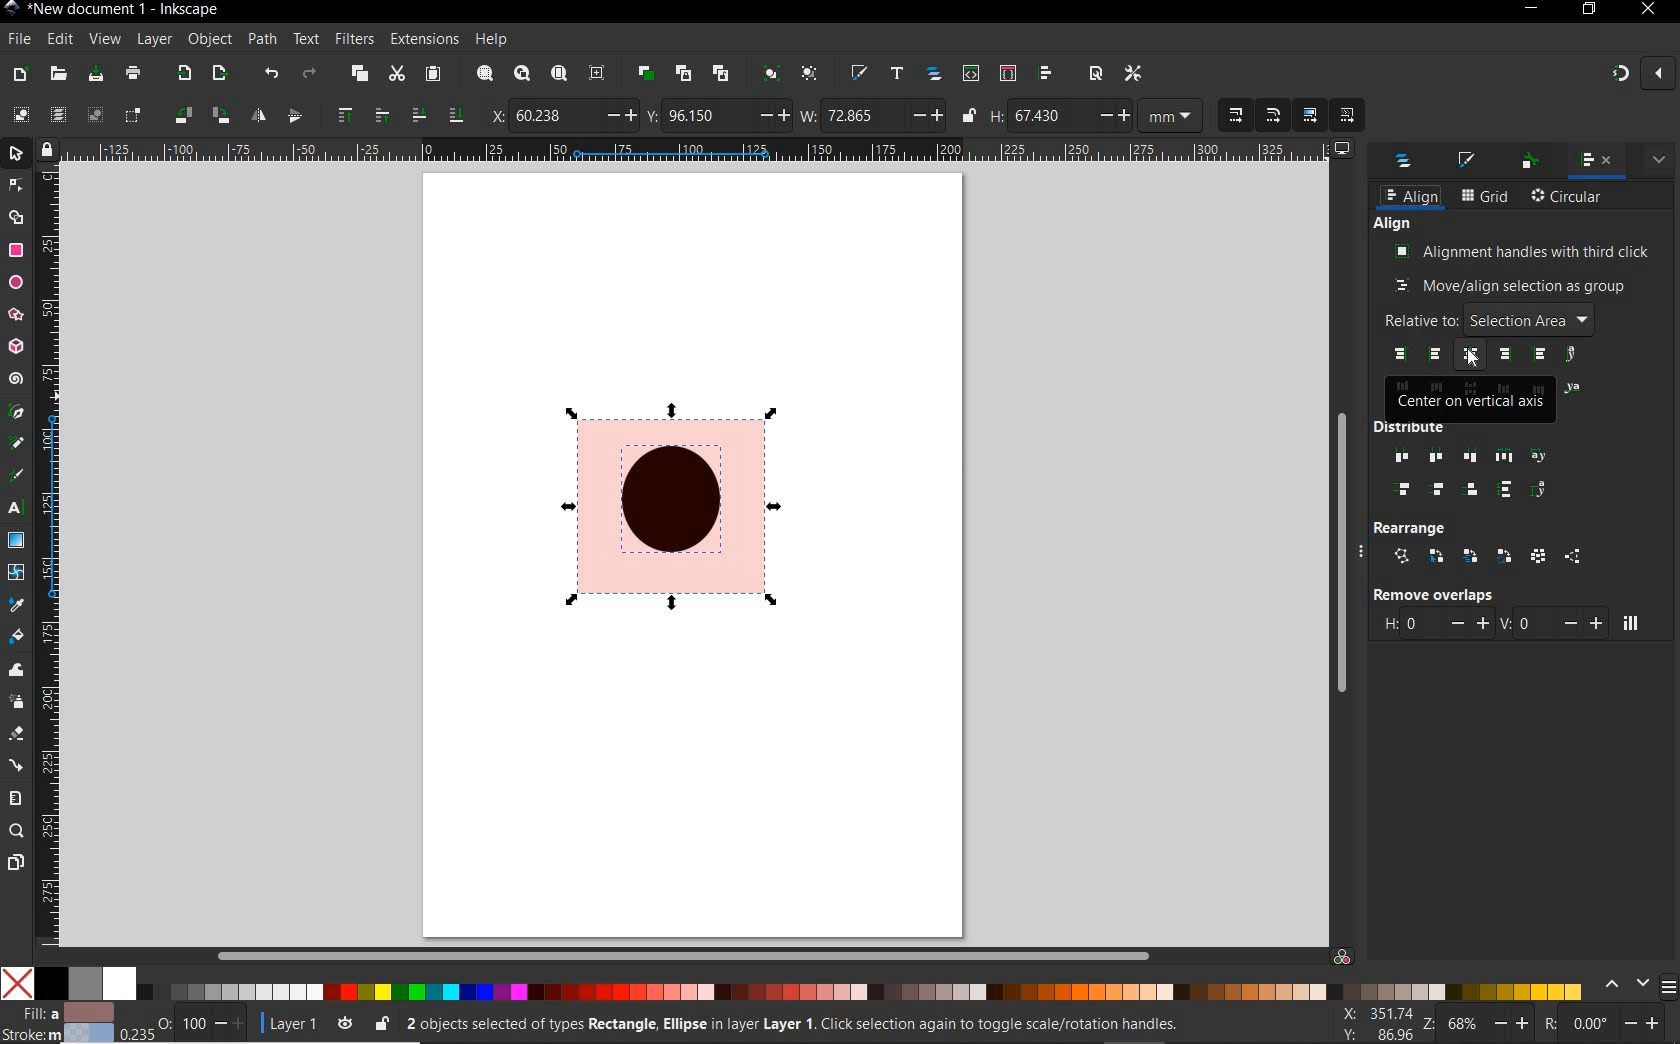 This screenshot has width=1680, height=1044. What do you see at coordinates (184, 72) in the screenshot?
I see `export` at bounding box center [184, 72].